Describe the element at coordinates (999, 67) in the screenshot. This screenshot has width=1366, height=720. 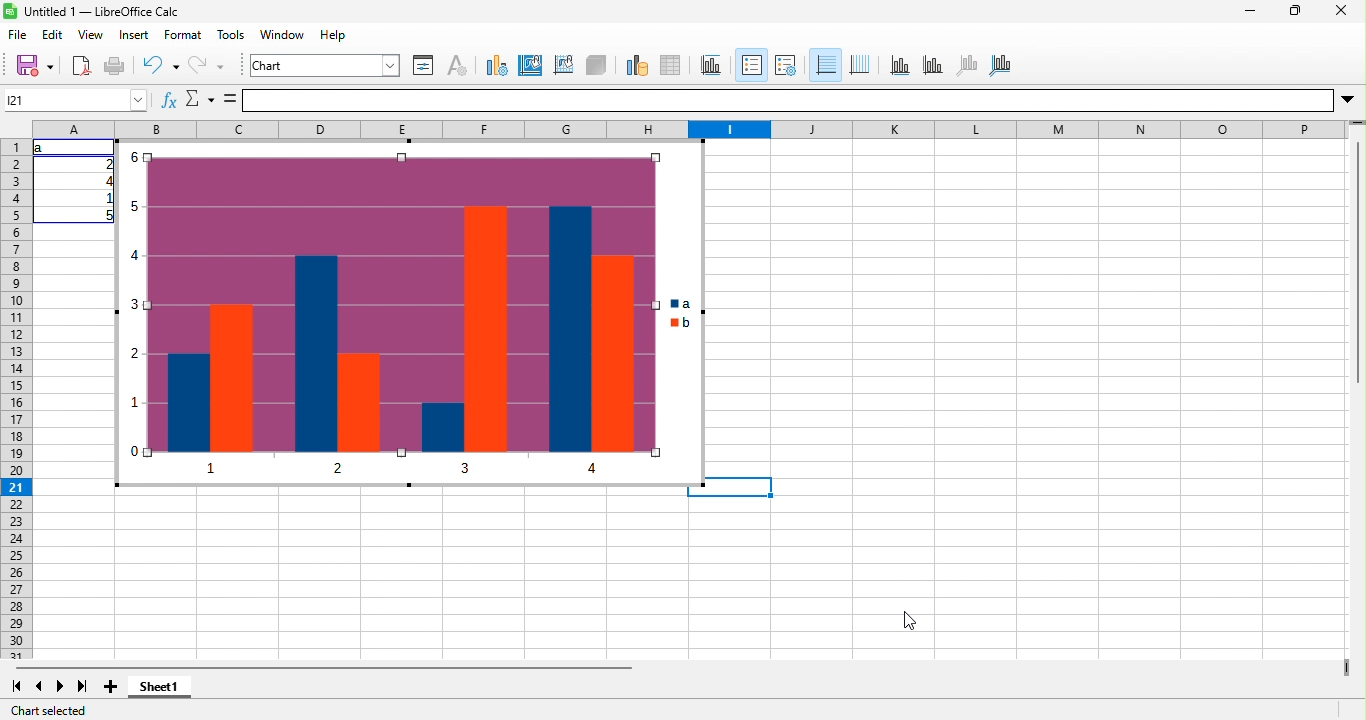
I see `all axes` at that location.